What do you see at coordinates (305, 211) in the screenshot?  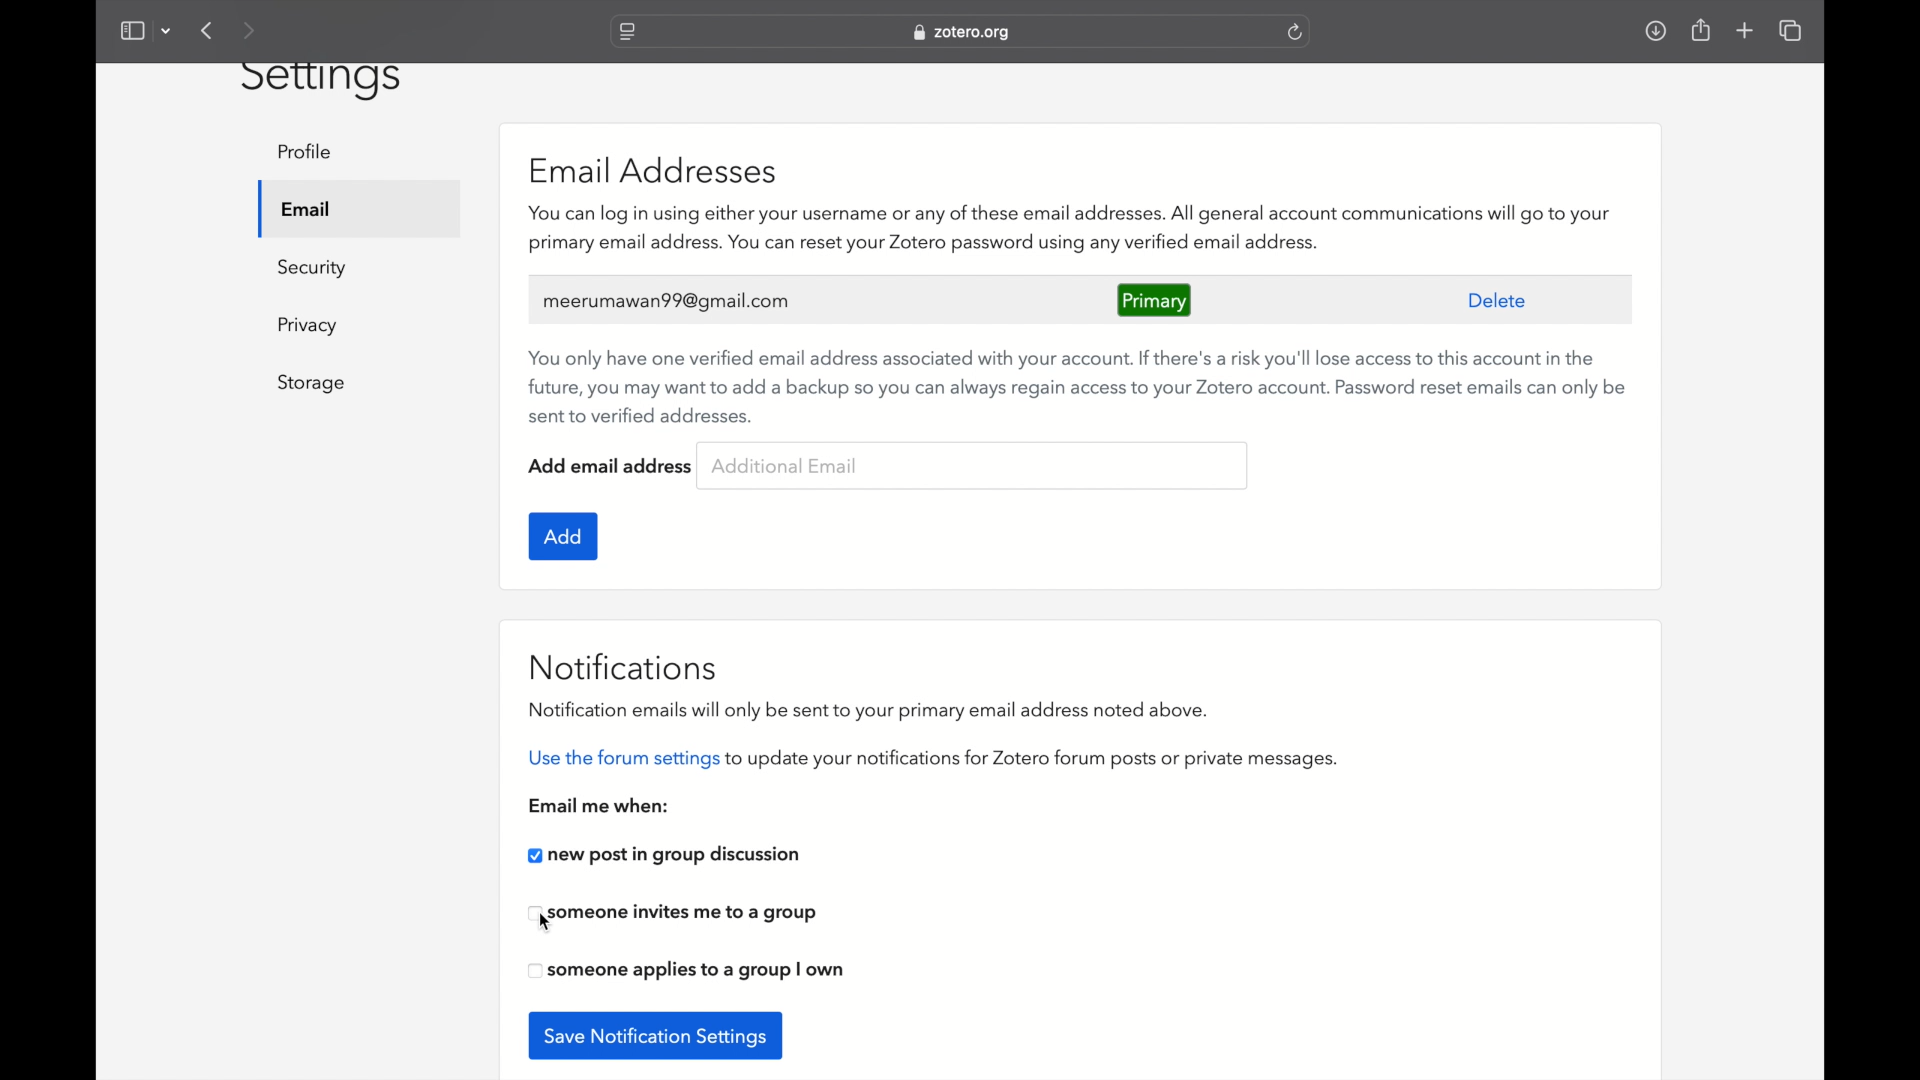 I see `email` at bounding box center [305, 211].